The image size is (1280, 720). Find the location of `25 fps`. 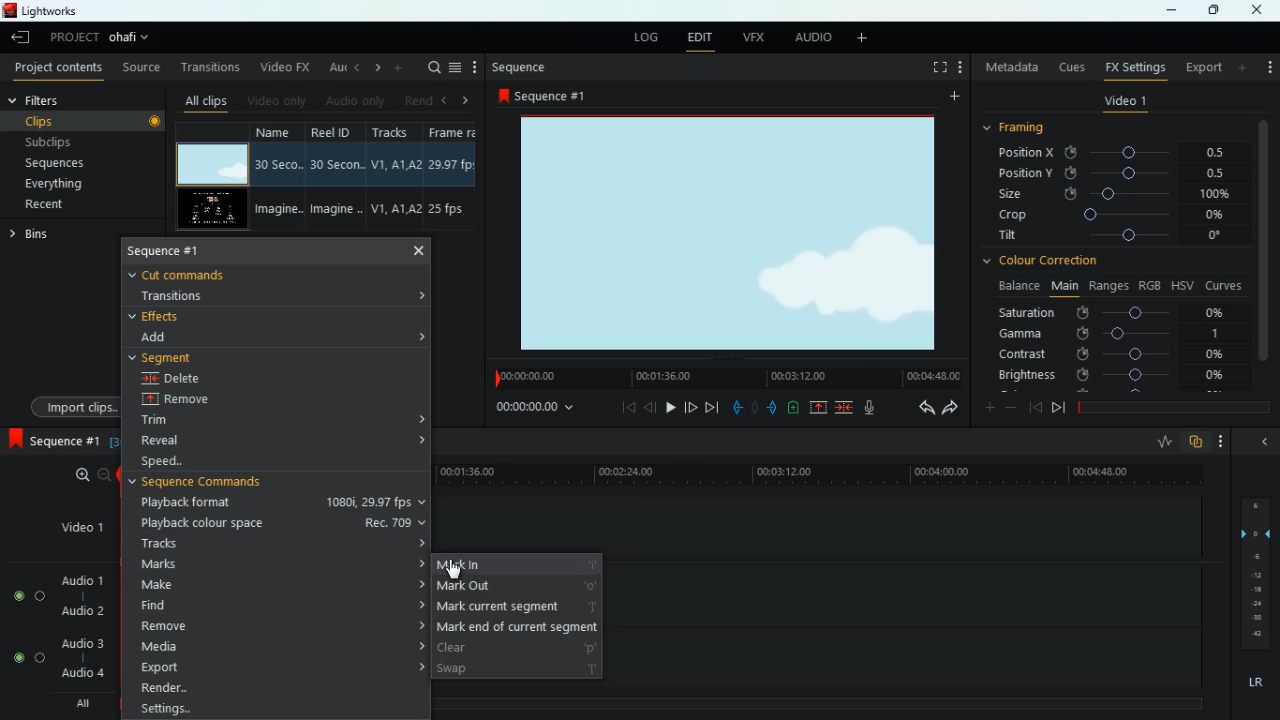

25 fps is located at coordinates (452, 208).